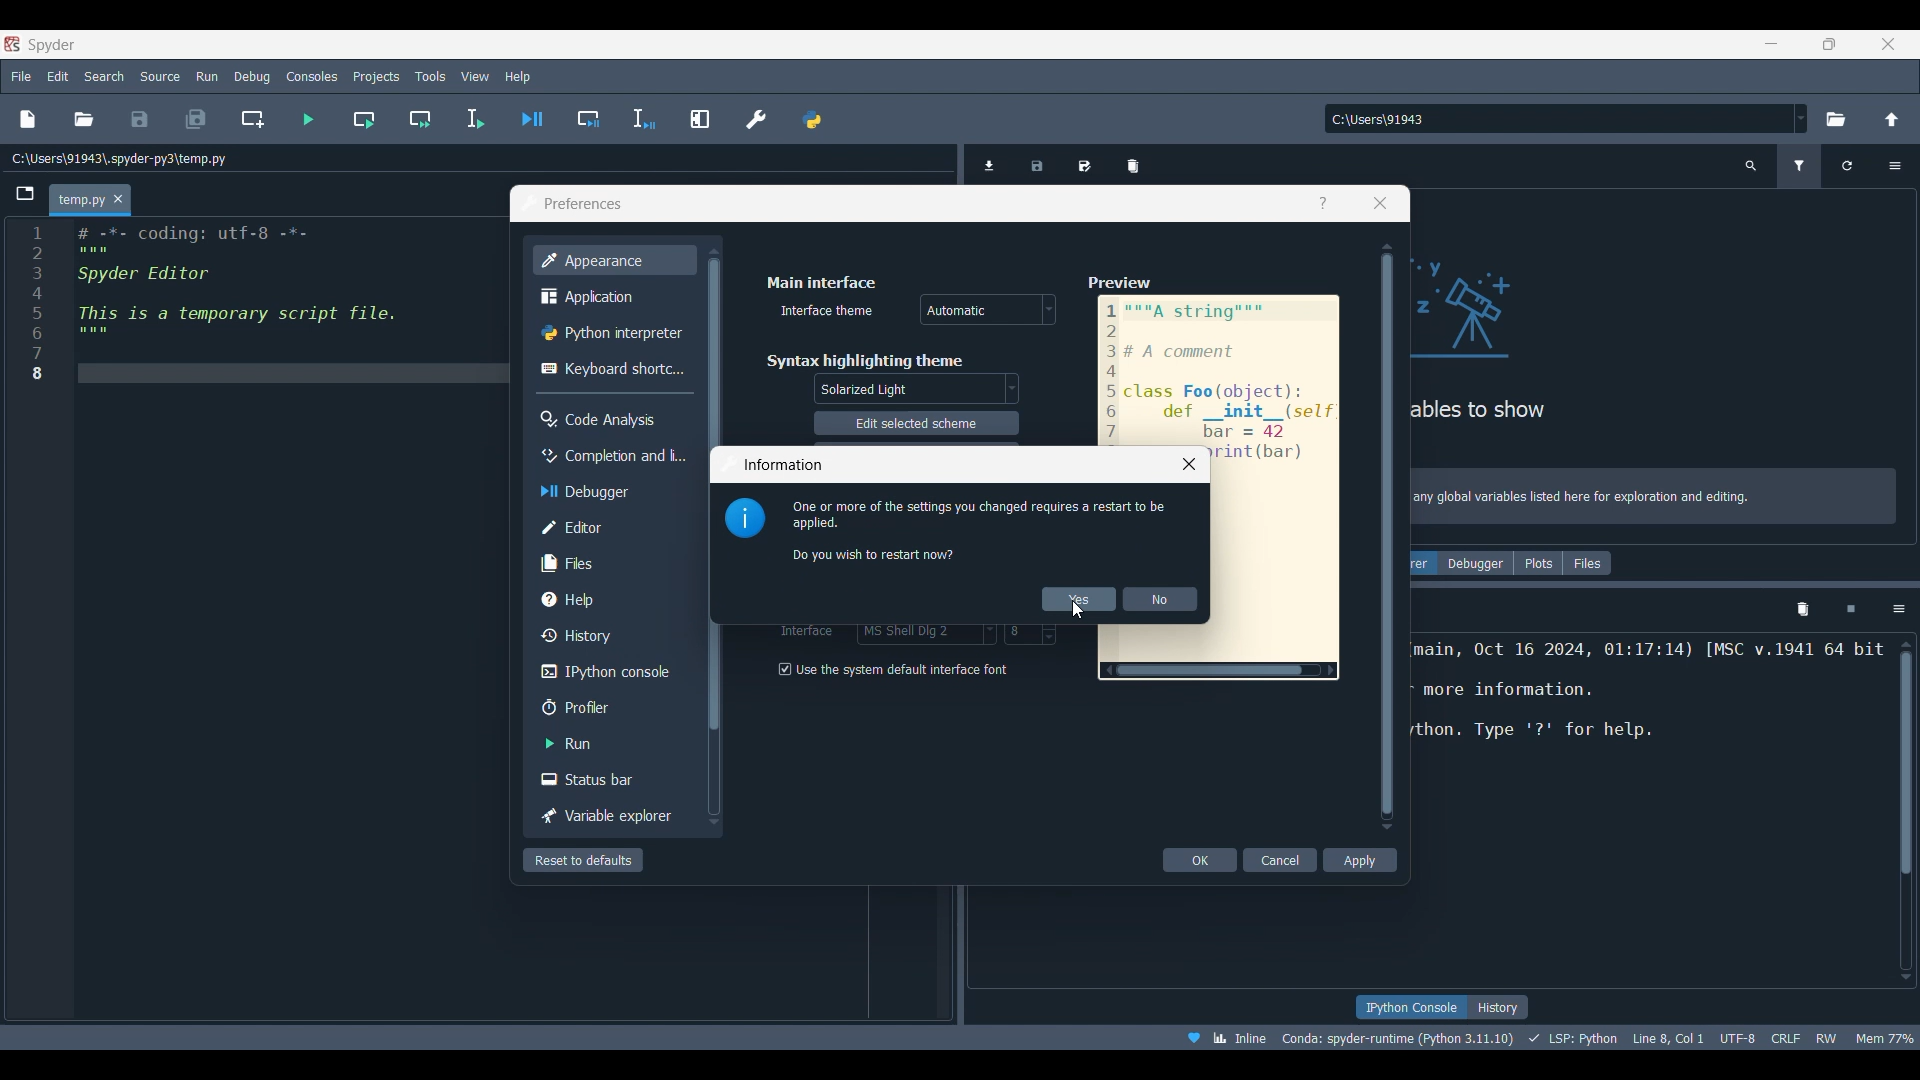 This screenshot has width=1920, height=1080. What do you see at coordinates (141, 119) in the screenshot?
I see `Save file` at bounding box center [141, 119].